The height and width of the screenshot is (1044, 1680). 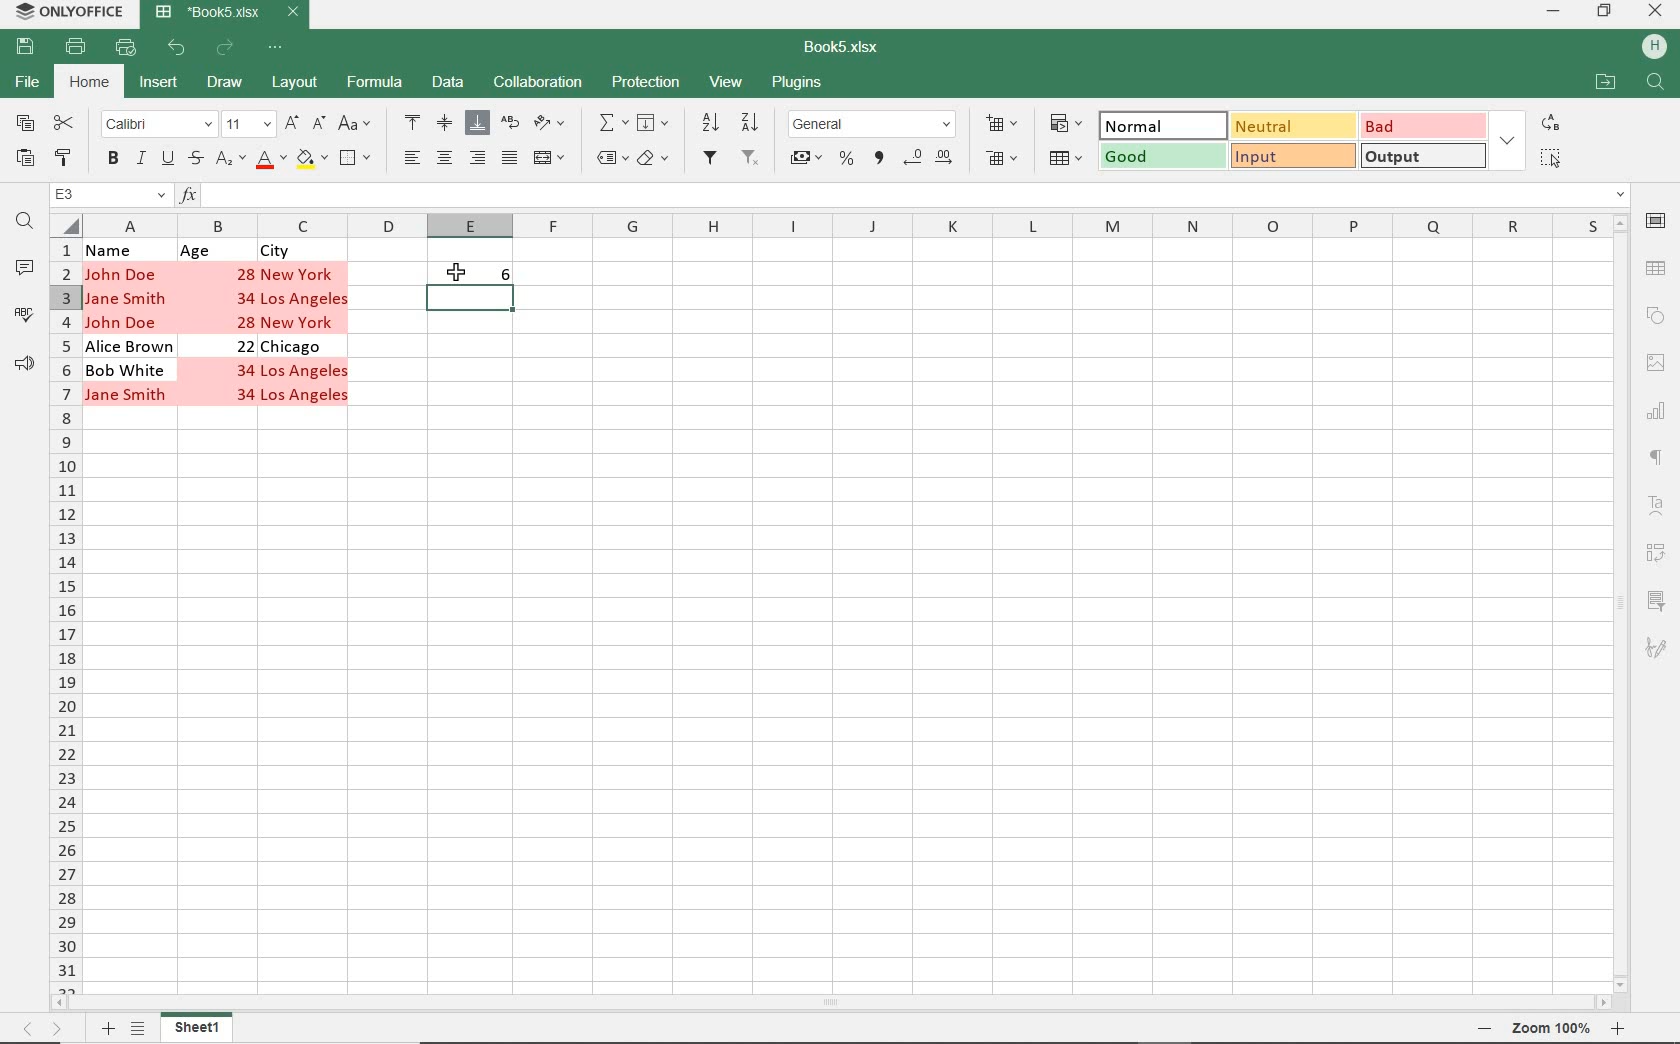 I want to click on COPY STYLE, so click(x=64, y=159).